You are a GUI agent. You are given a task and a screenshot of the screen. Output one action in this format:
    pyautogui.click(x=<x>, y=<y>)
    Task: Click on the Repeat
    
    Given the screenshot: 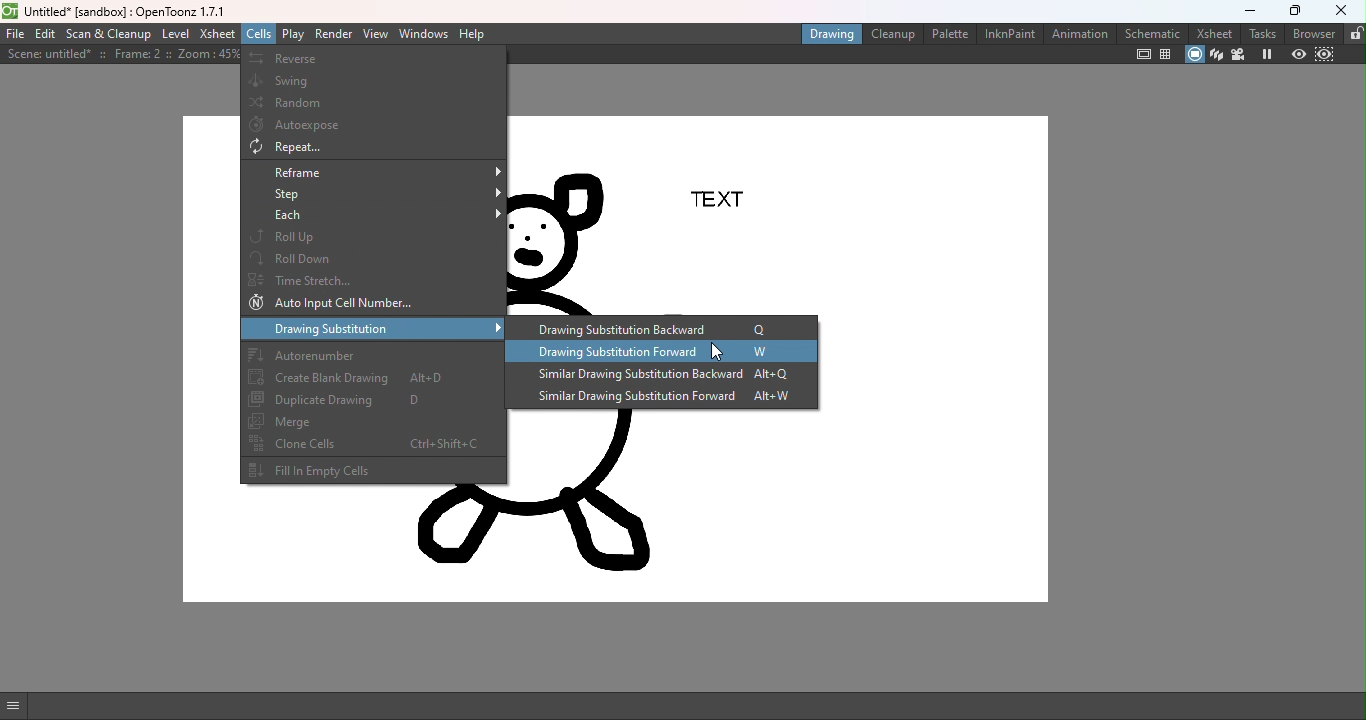 What is the action you would take?
    pyautogui.click(x=378, y=149)
    